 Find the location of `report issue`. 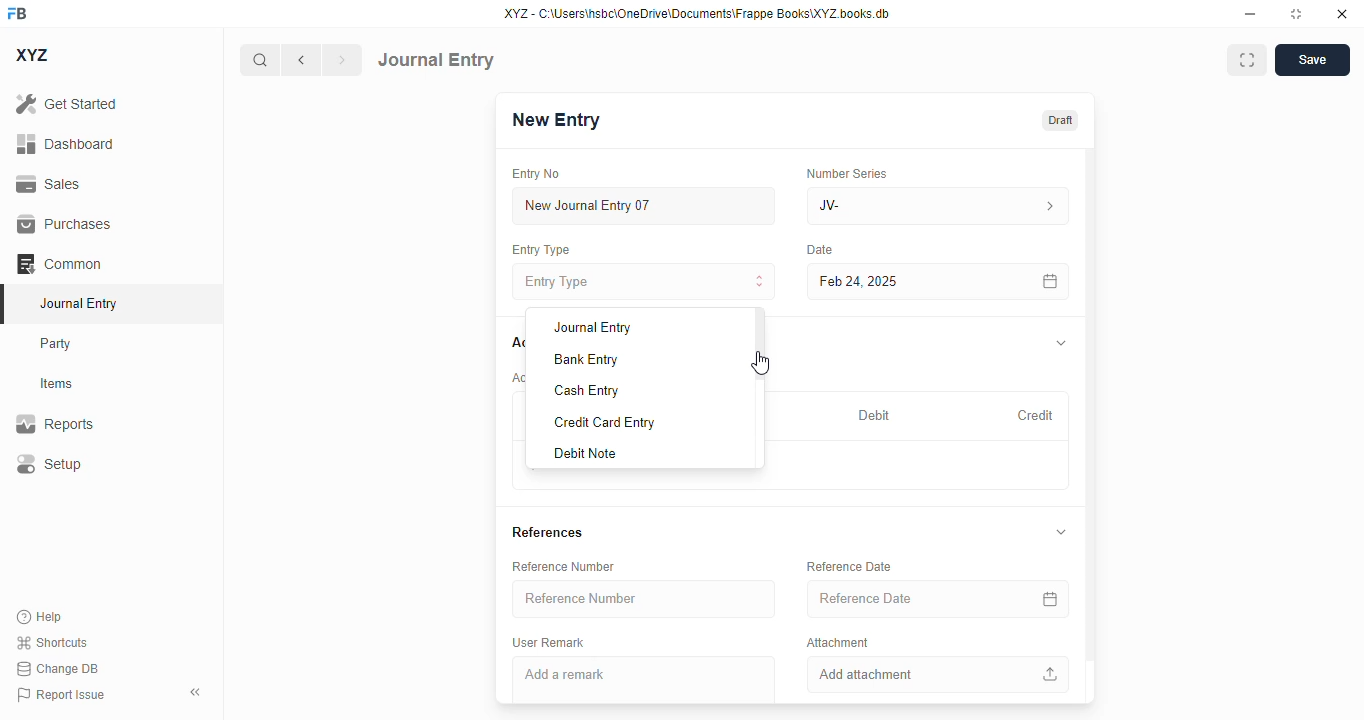

report issue is located at coordinates (61, 694).